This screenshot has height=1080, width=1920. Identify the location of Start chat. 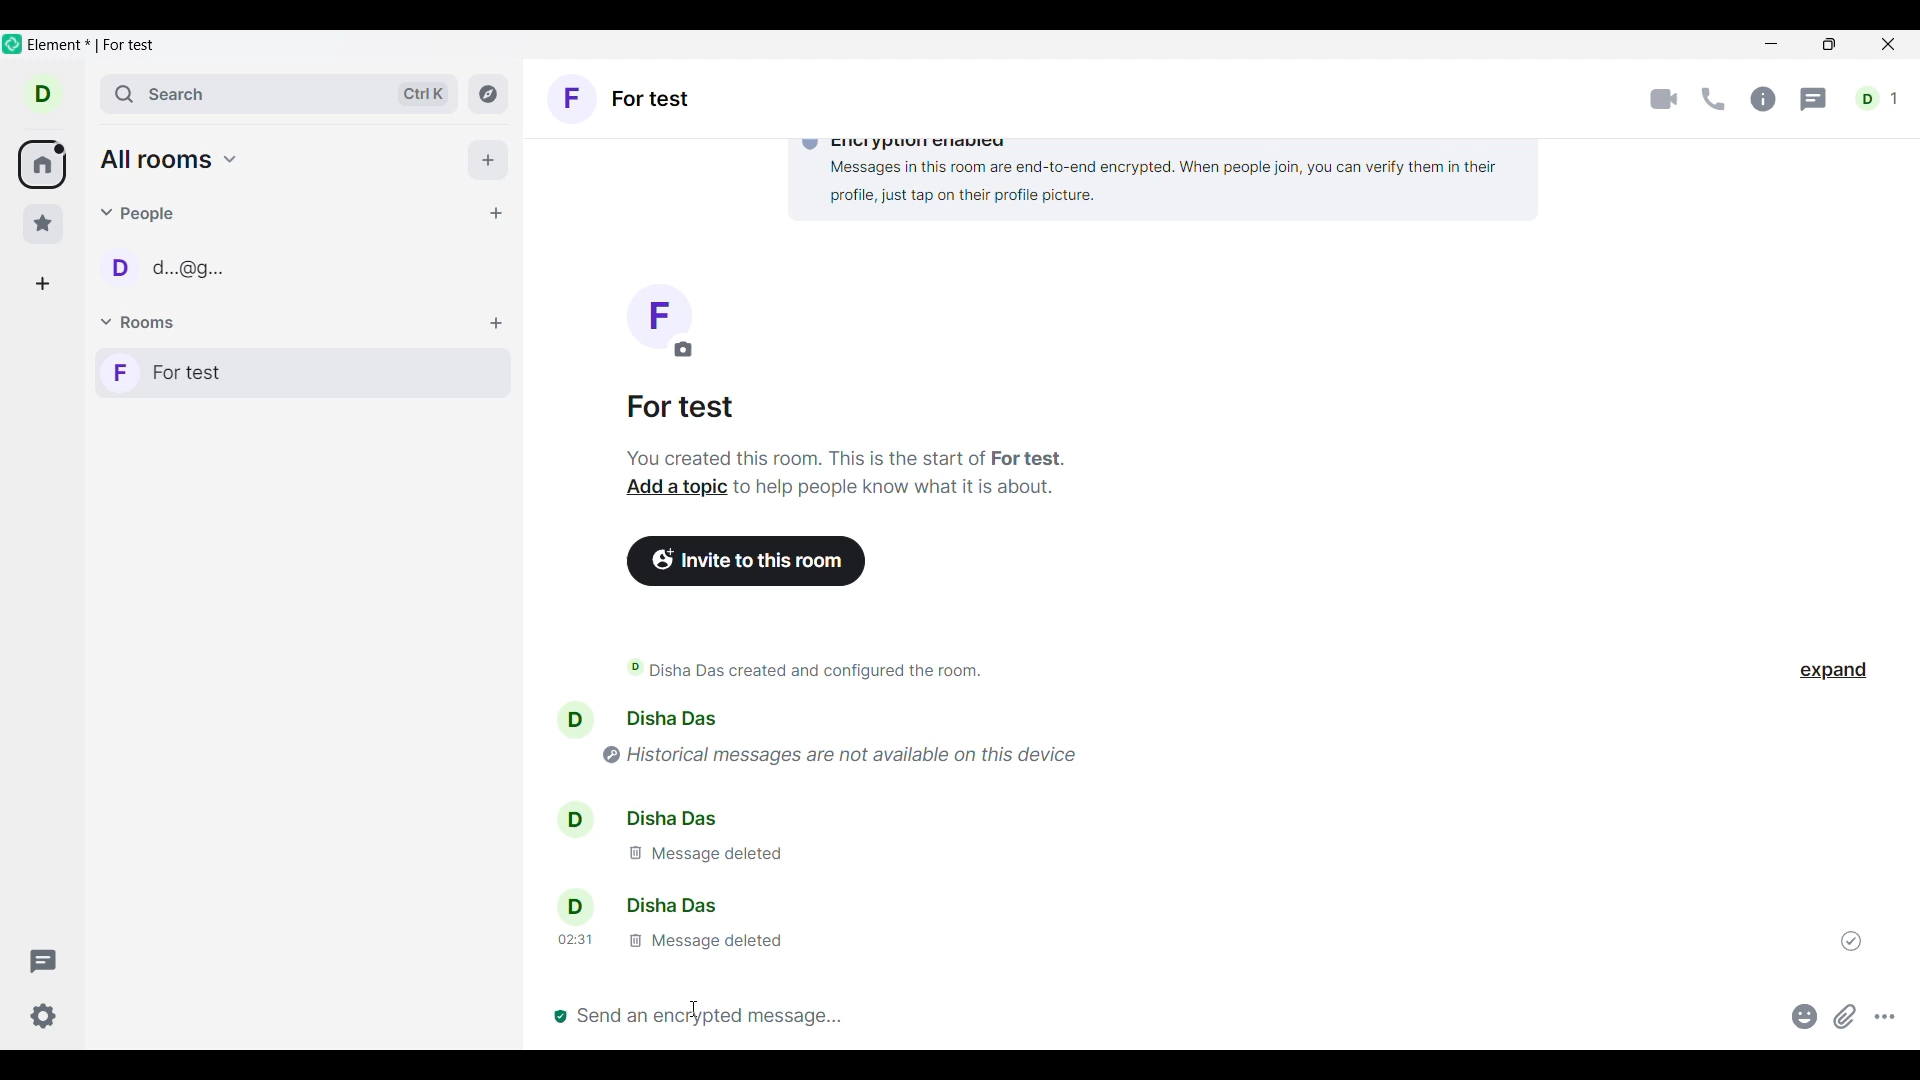
(495, 213).